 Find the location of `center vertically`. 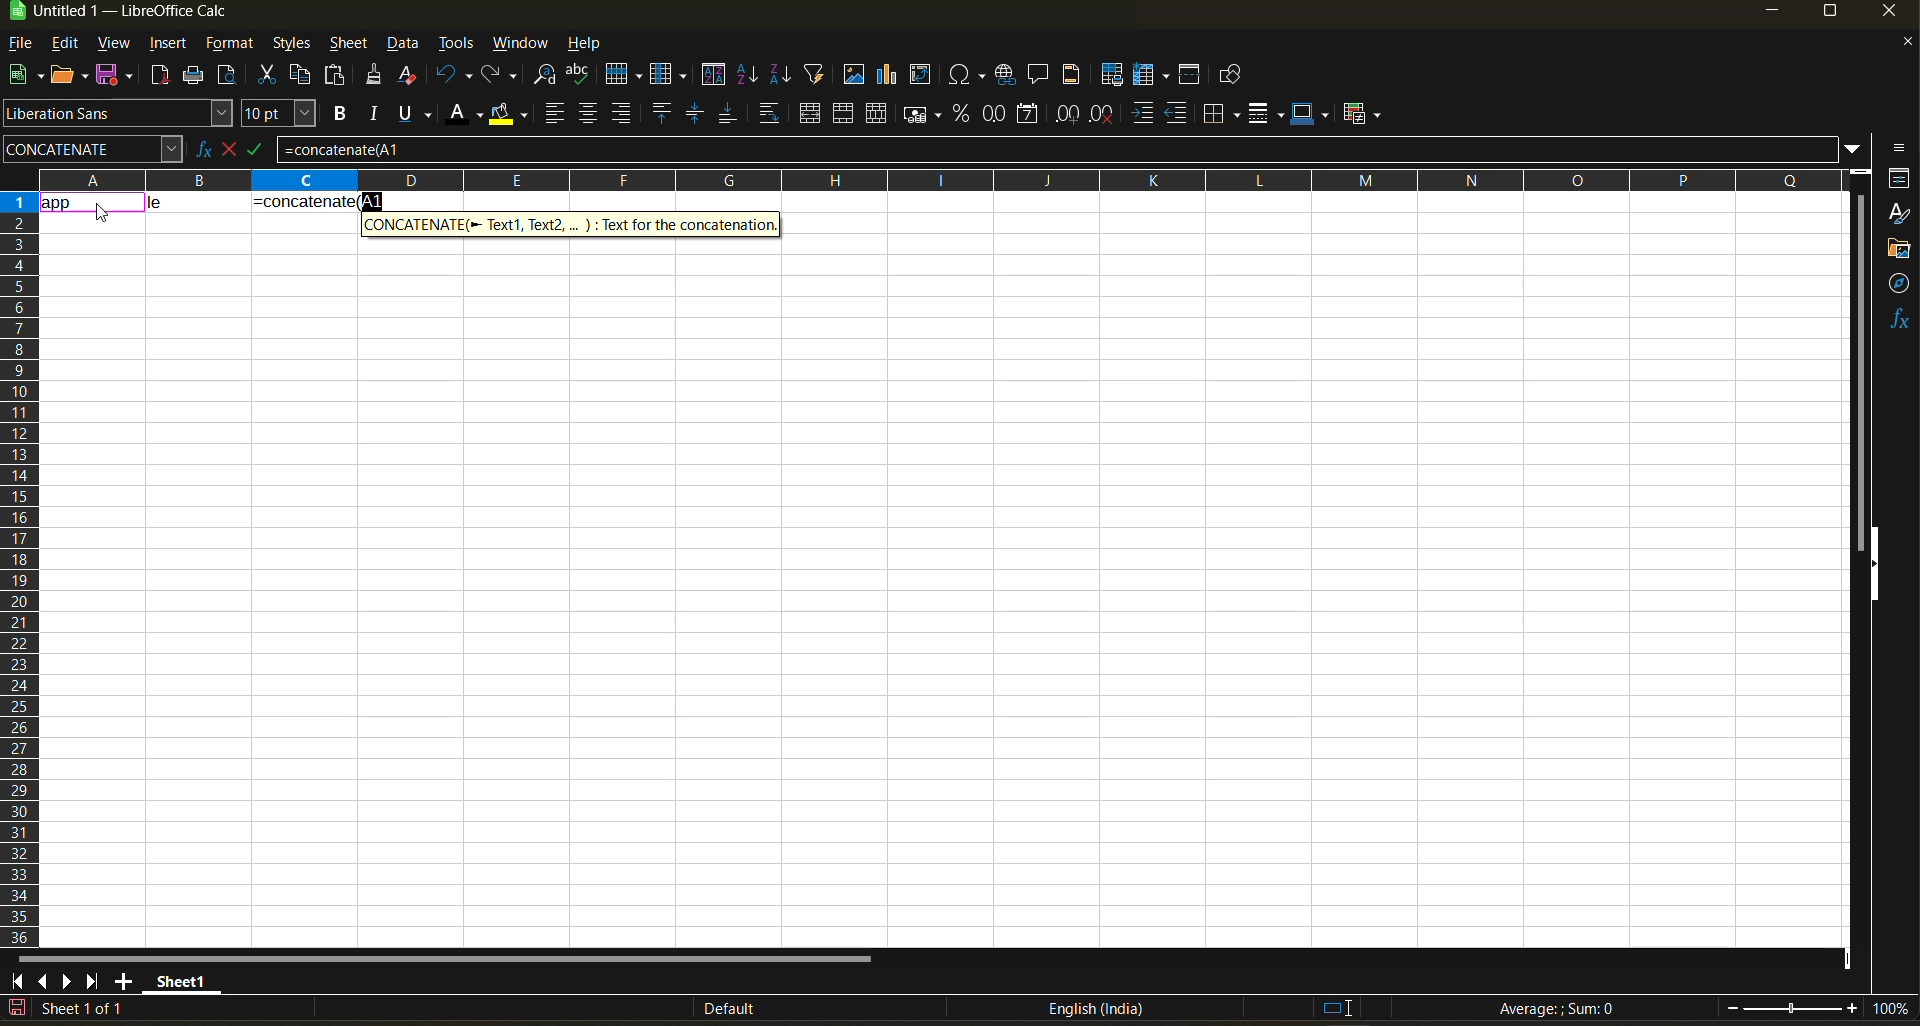

center vertically is located at coordinates (695, 114).